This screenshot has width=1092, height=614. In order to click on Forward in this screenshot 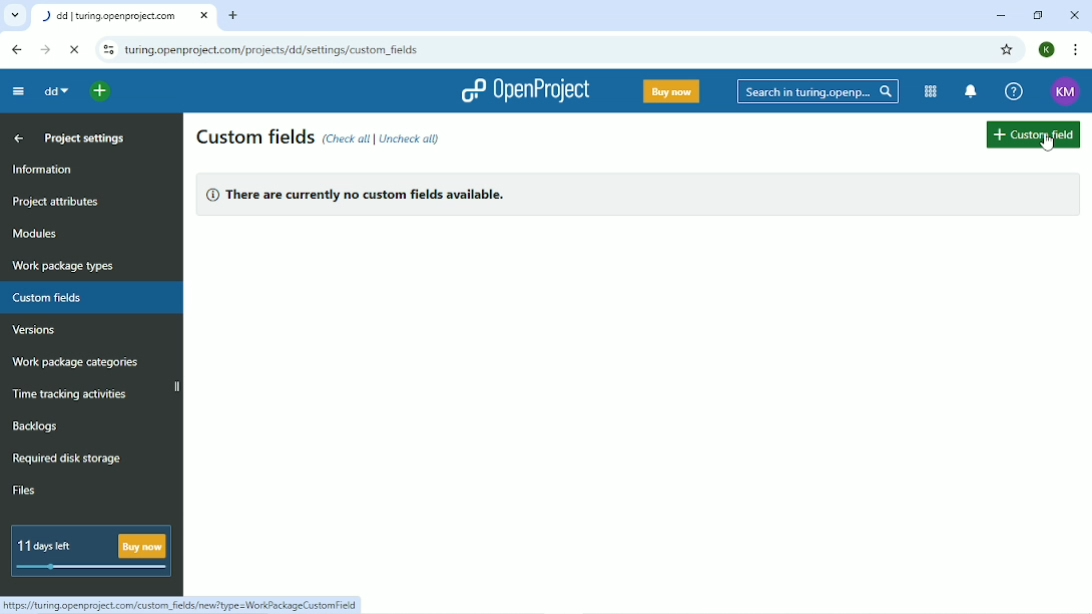, I will do `click(45, 49)`.